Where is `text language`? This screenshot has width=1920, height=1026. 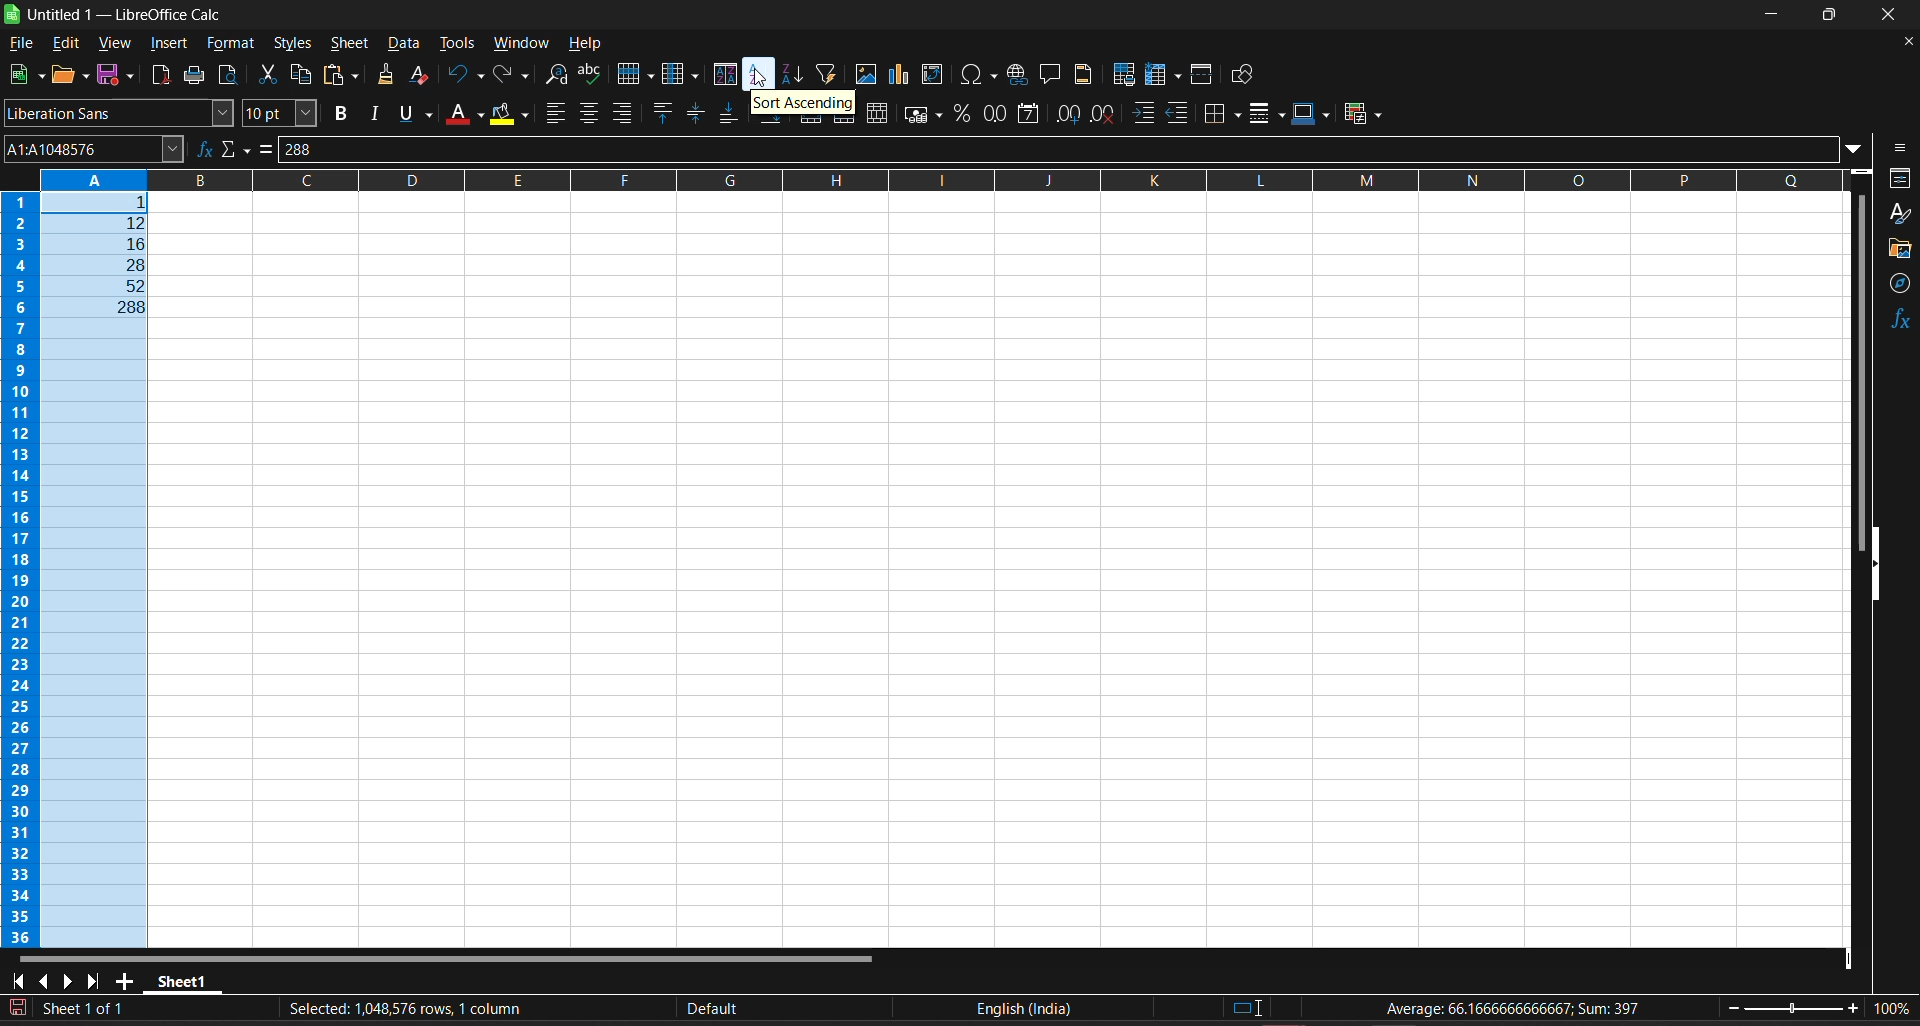 text language is located at coordinates (1025, 1007).